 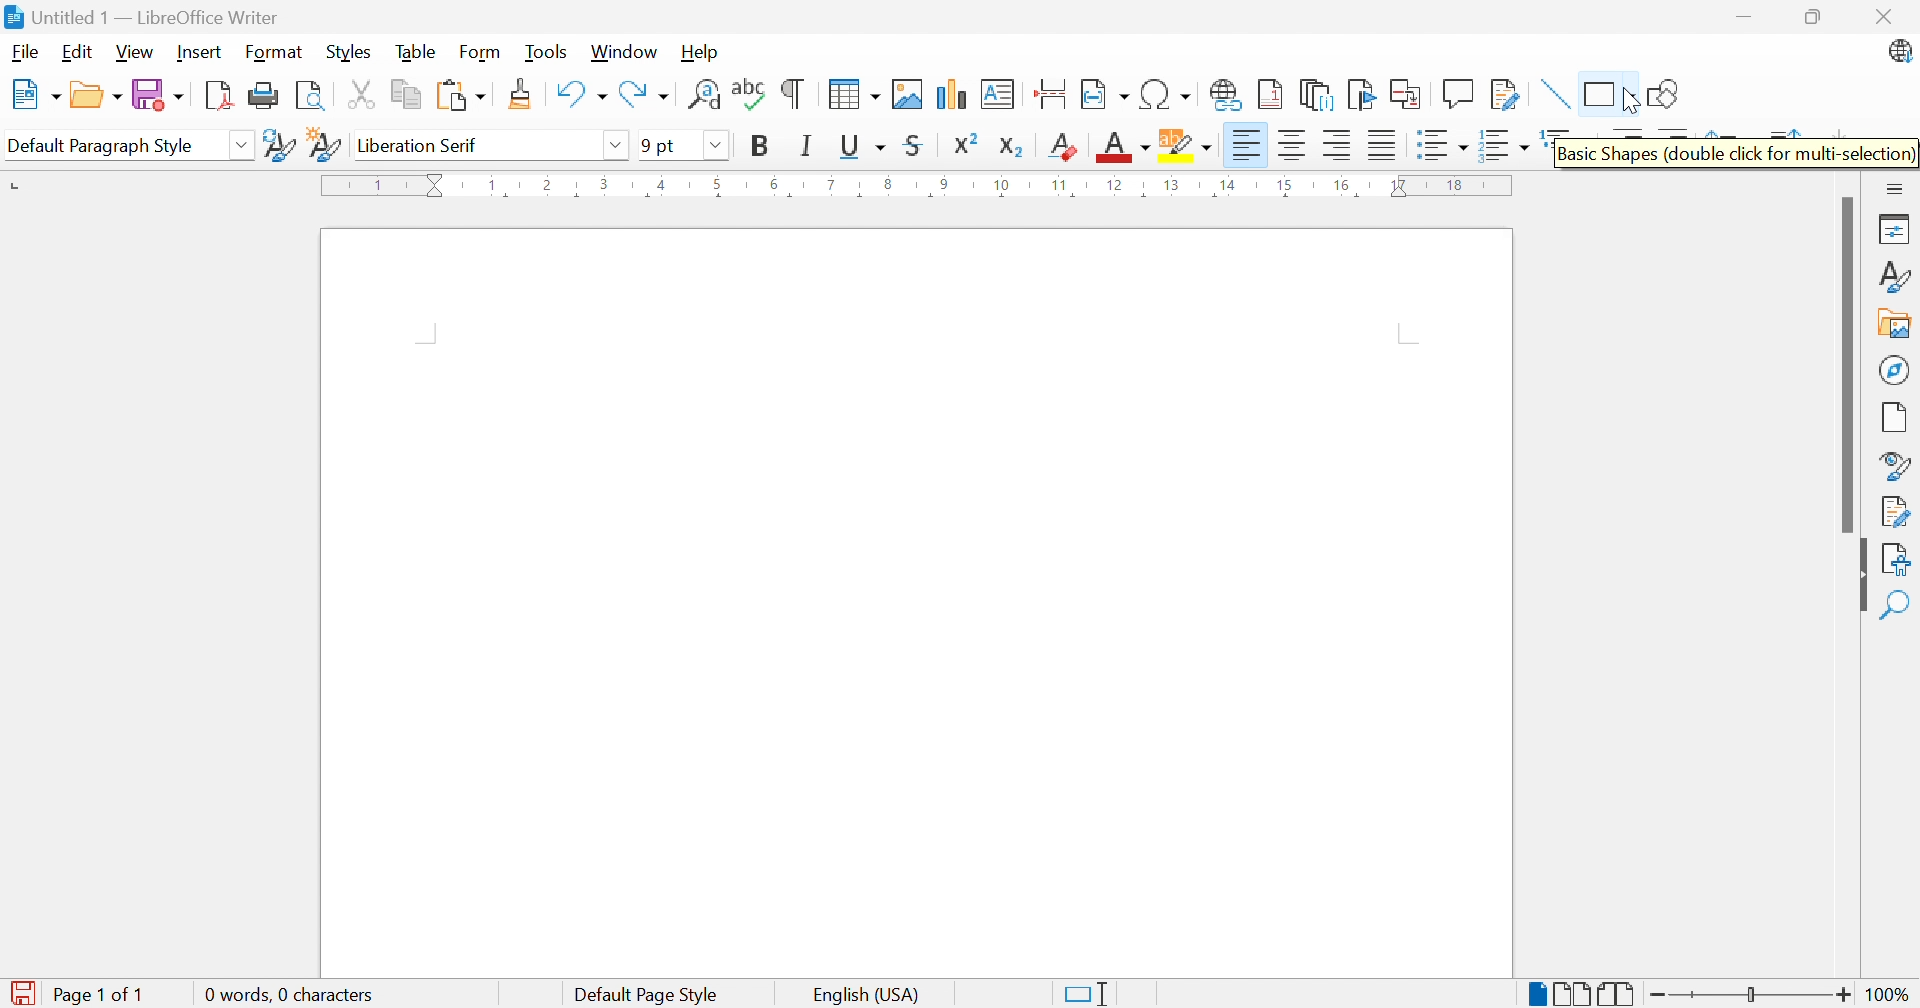 I want to click on Insert cross-reference, so click(x=1409, y=96).